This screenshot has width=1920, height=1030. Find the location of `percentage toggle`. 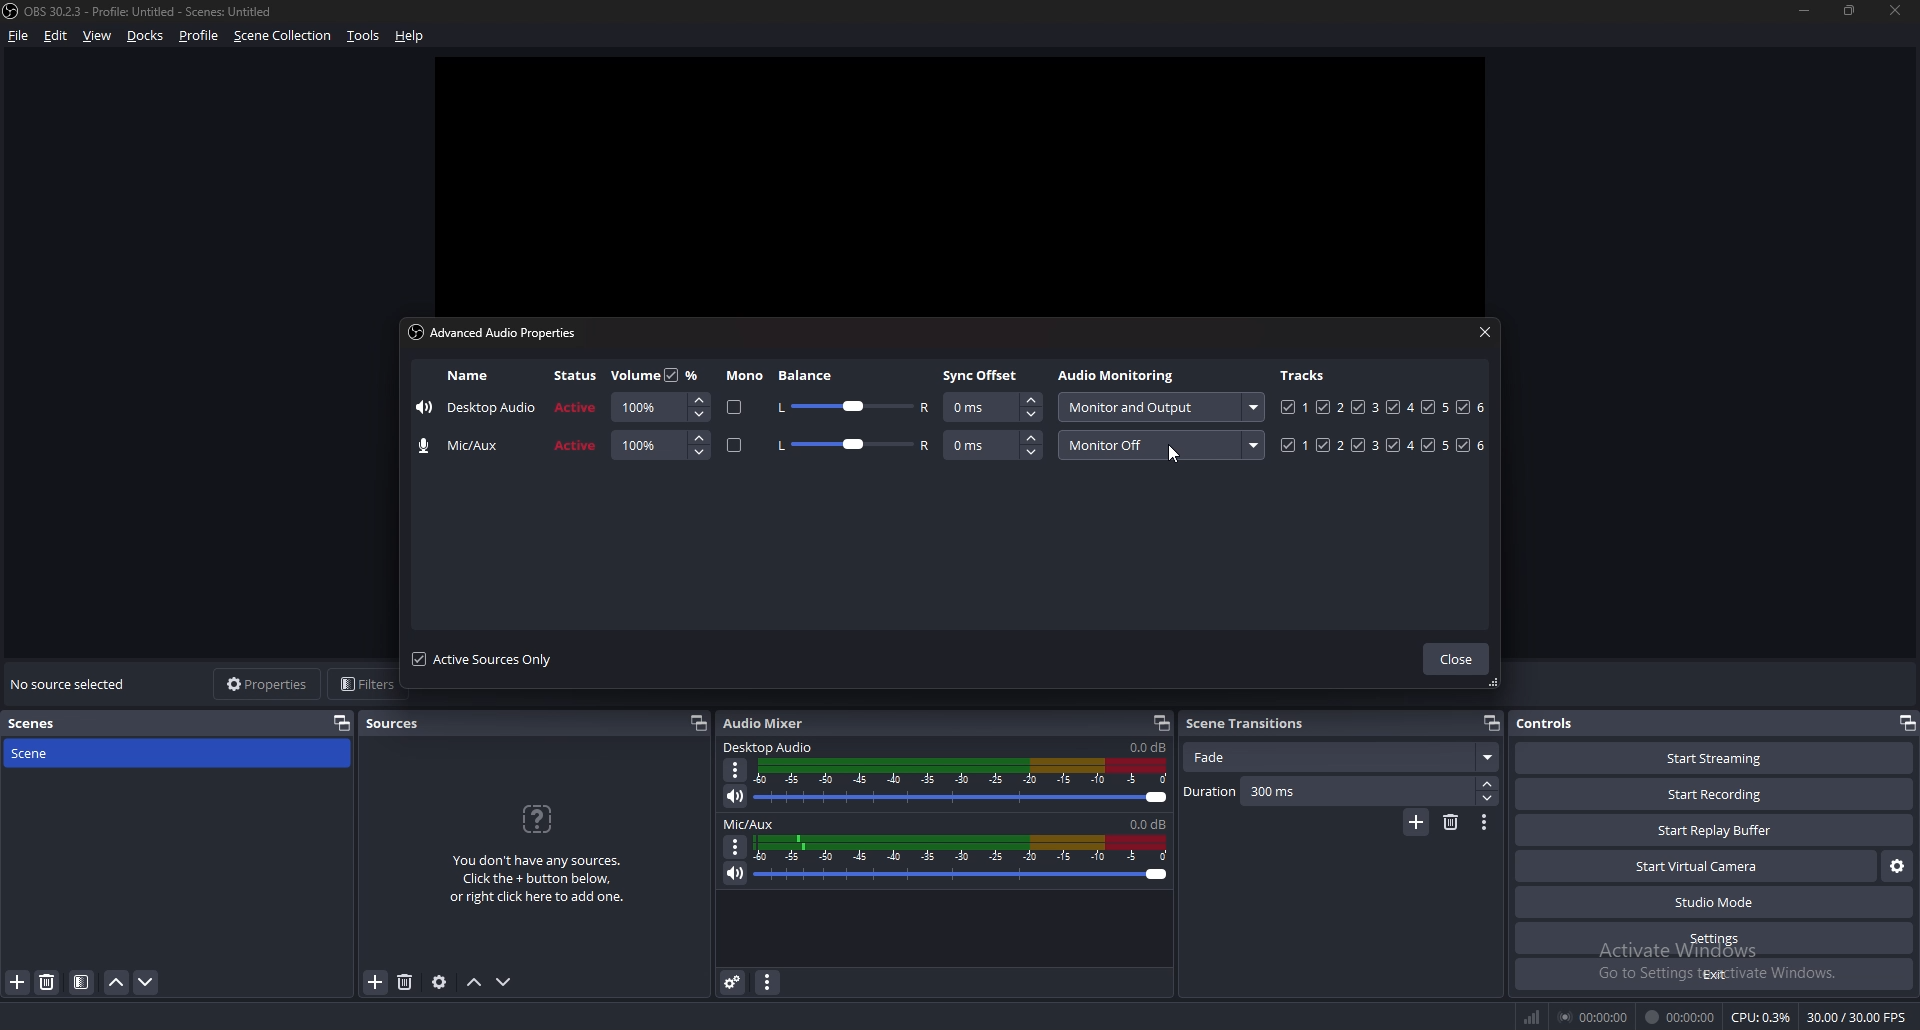

percentage toggle is located at coordinates (684, 374).